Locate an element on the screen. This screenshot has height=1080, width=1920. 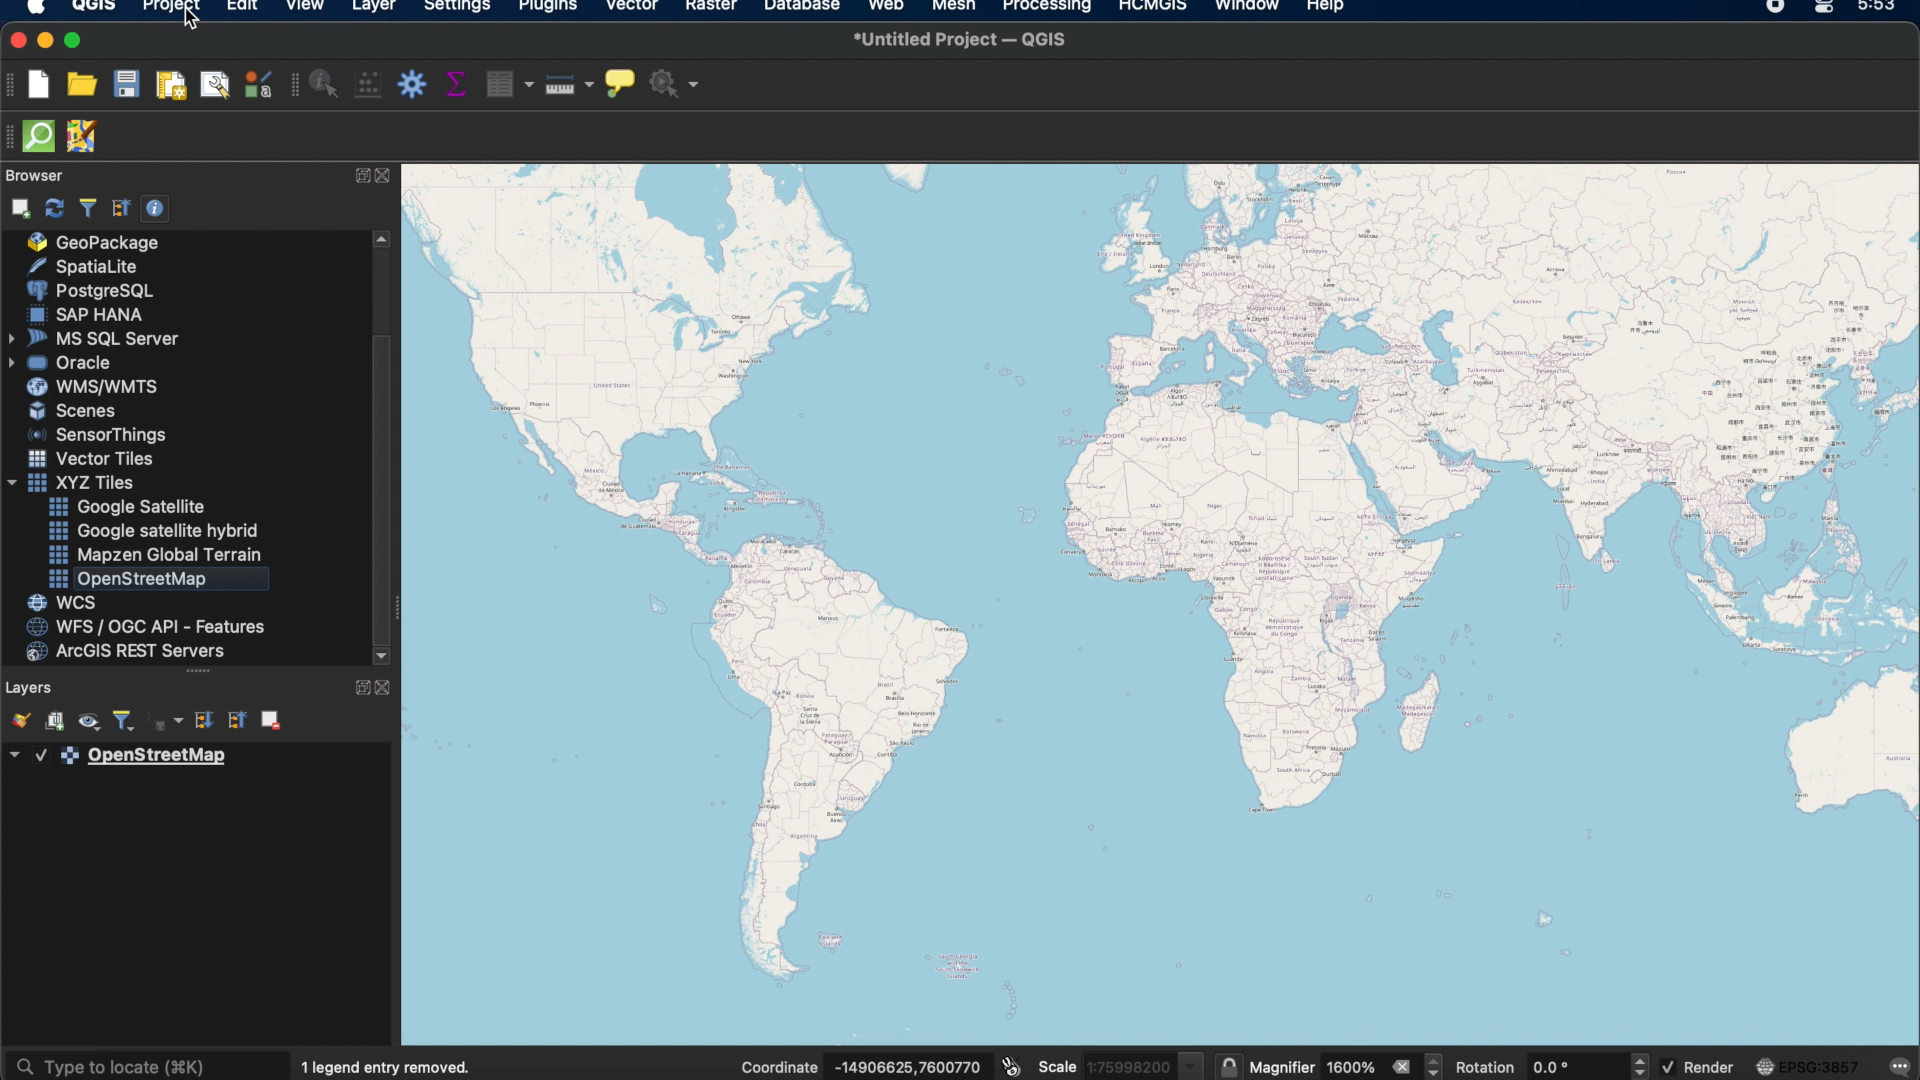
remove layer group is located at coordinates (273, 719).